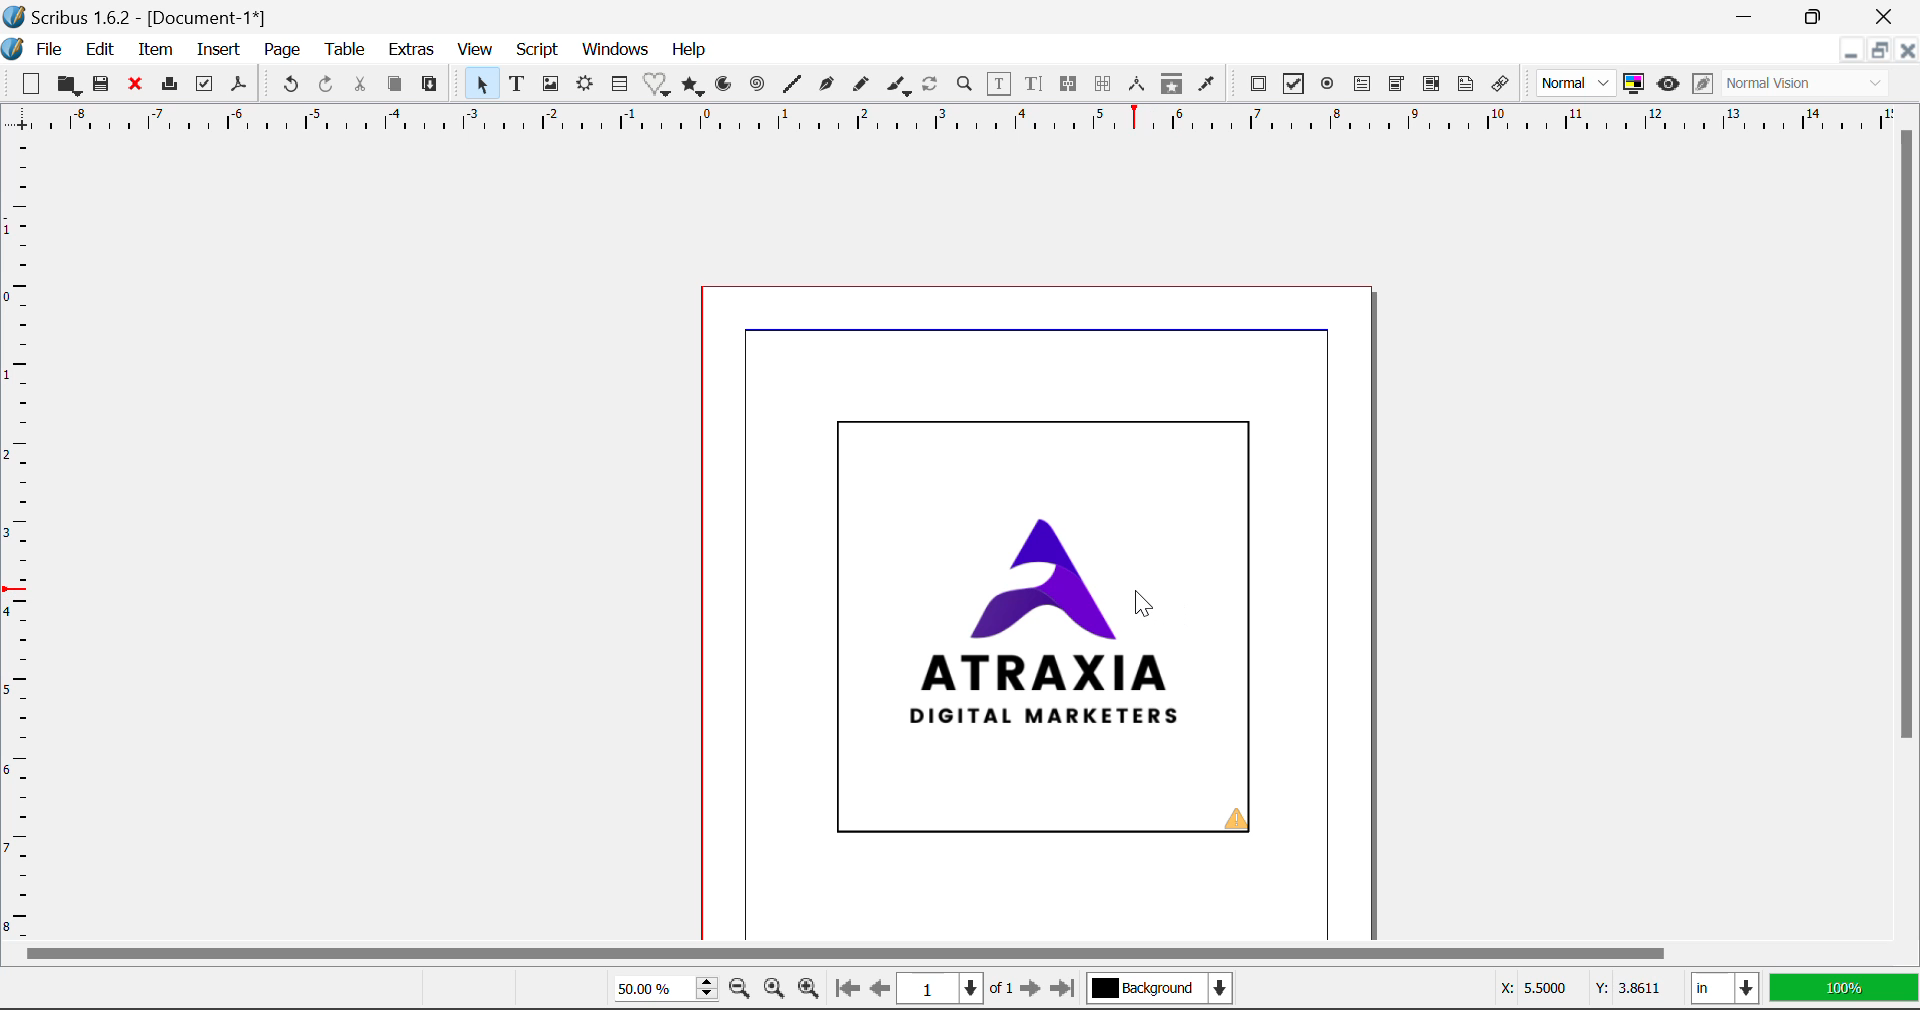 Image resolution: width=1920 pixels, height=1010 pixels. I want to click on File, so click(50, 50).